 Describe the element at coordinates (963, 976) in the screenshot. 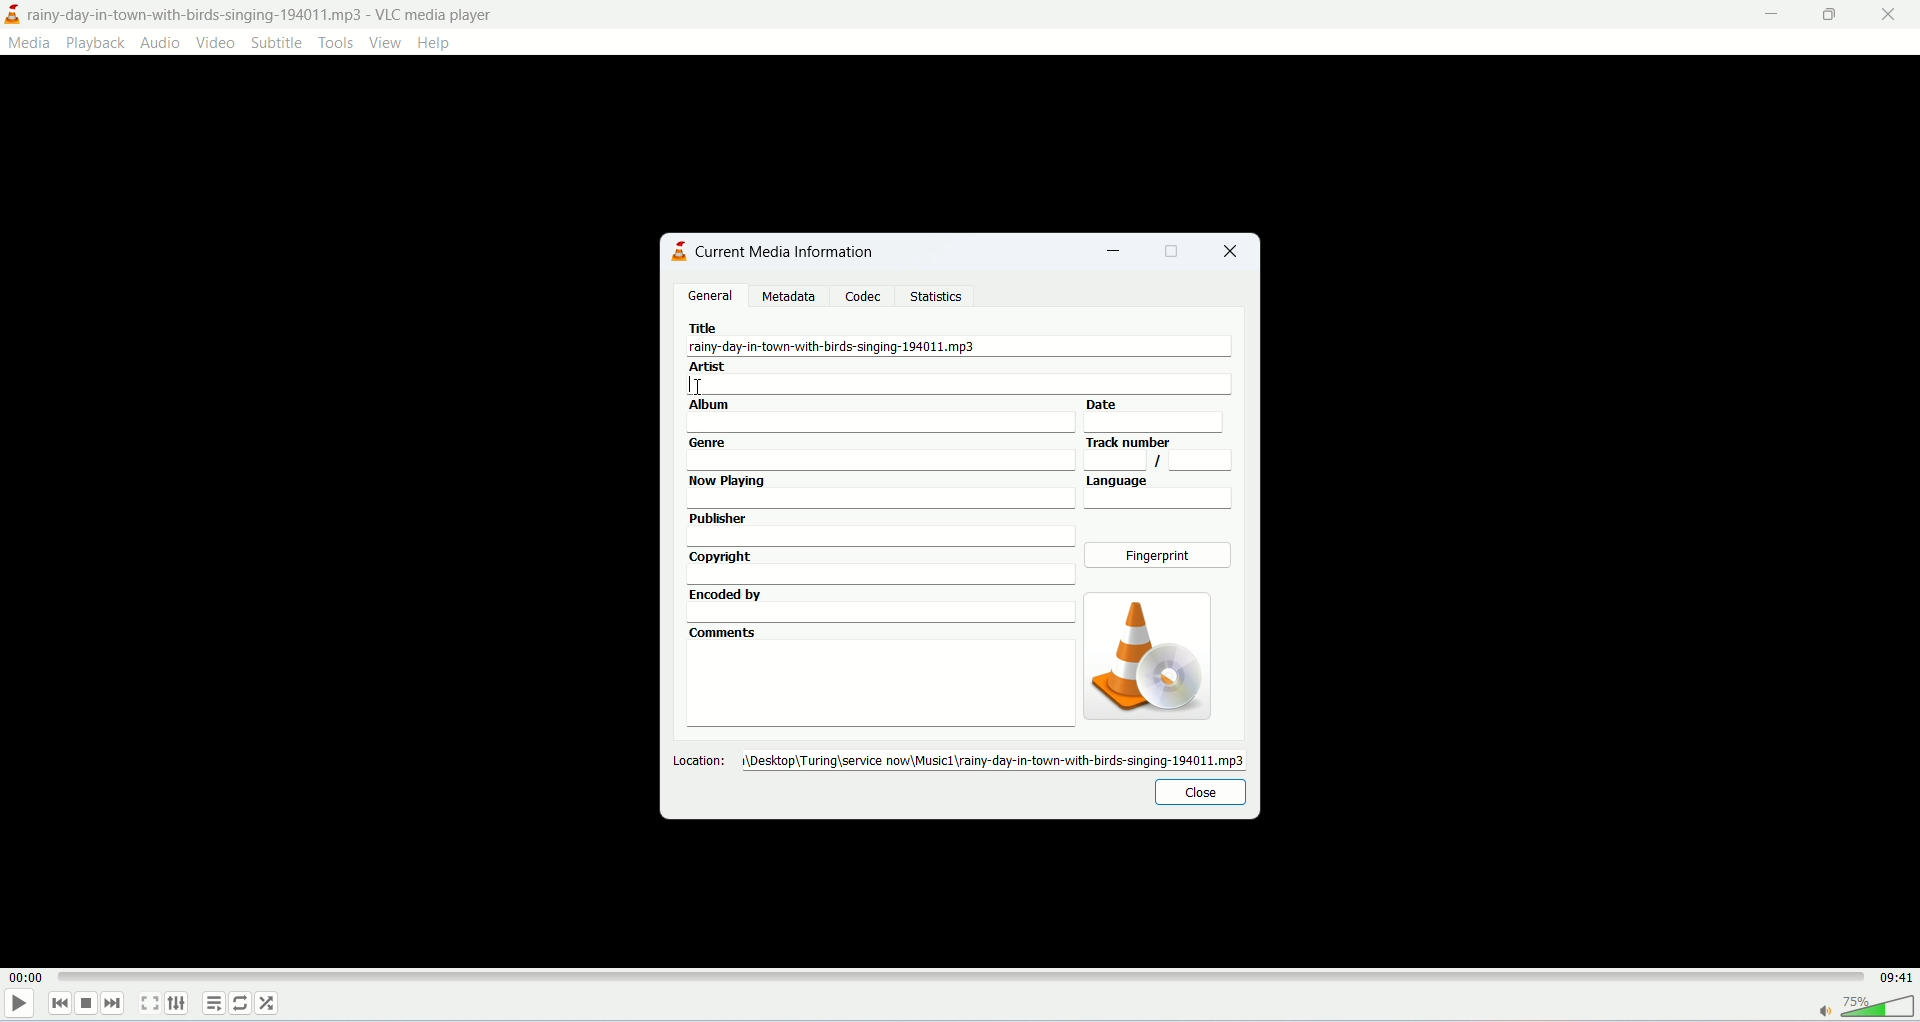

I see `progress bar` at that location.